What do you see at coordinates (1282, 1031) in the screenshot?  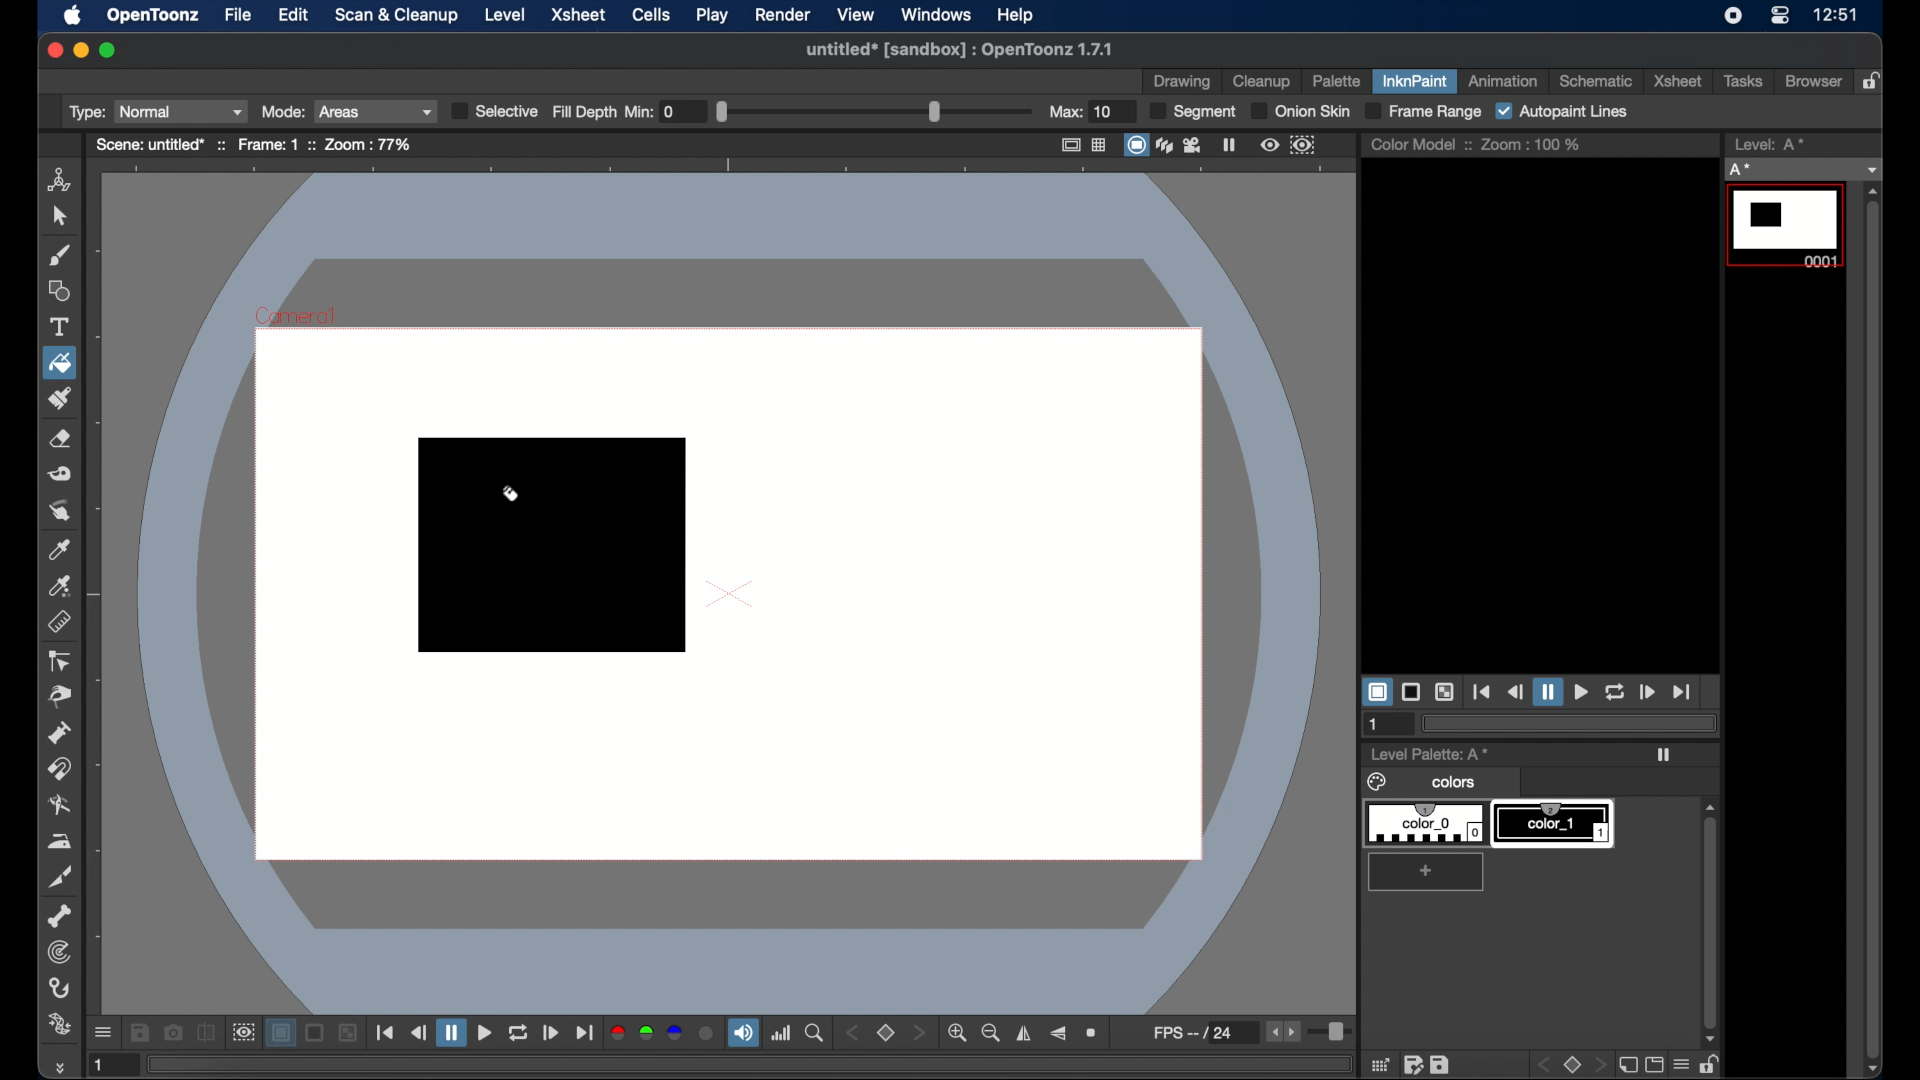 I see `stepper buttons` at bounding box center [1282, 1031].